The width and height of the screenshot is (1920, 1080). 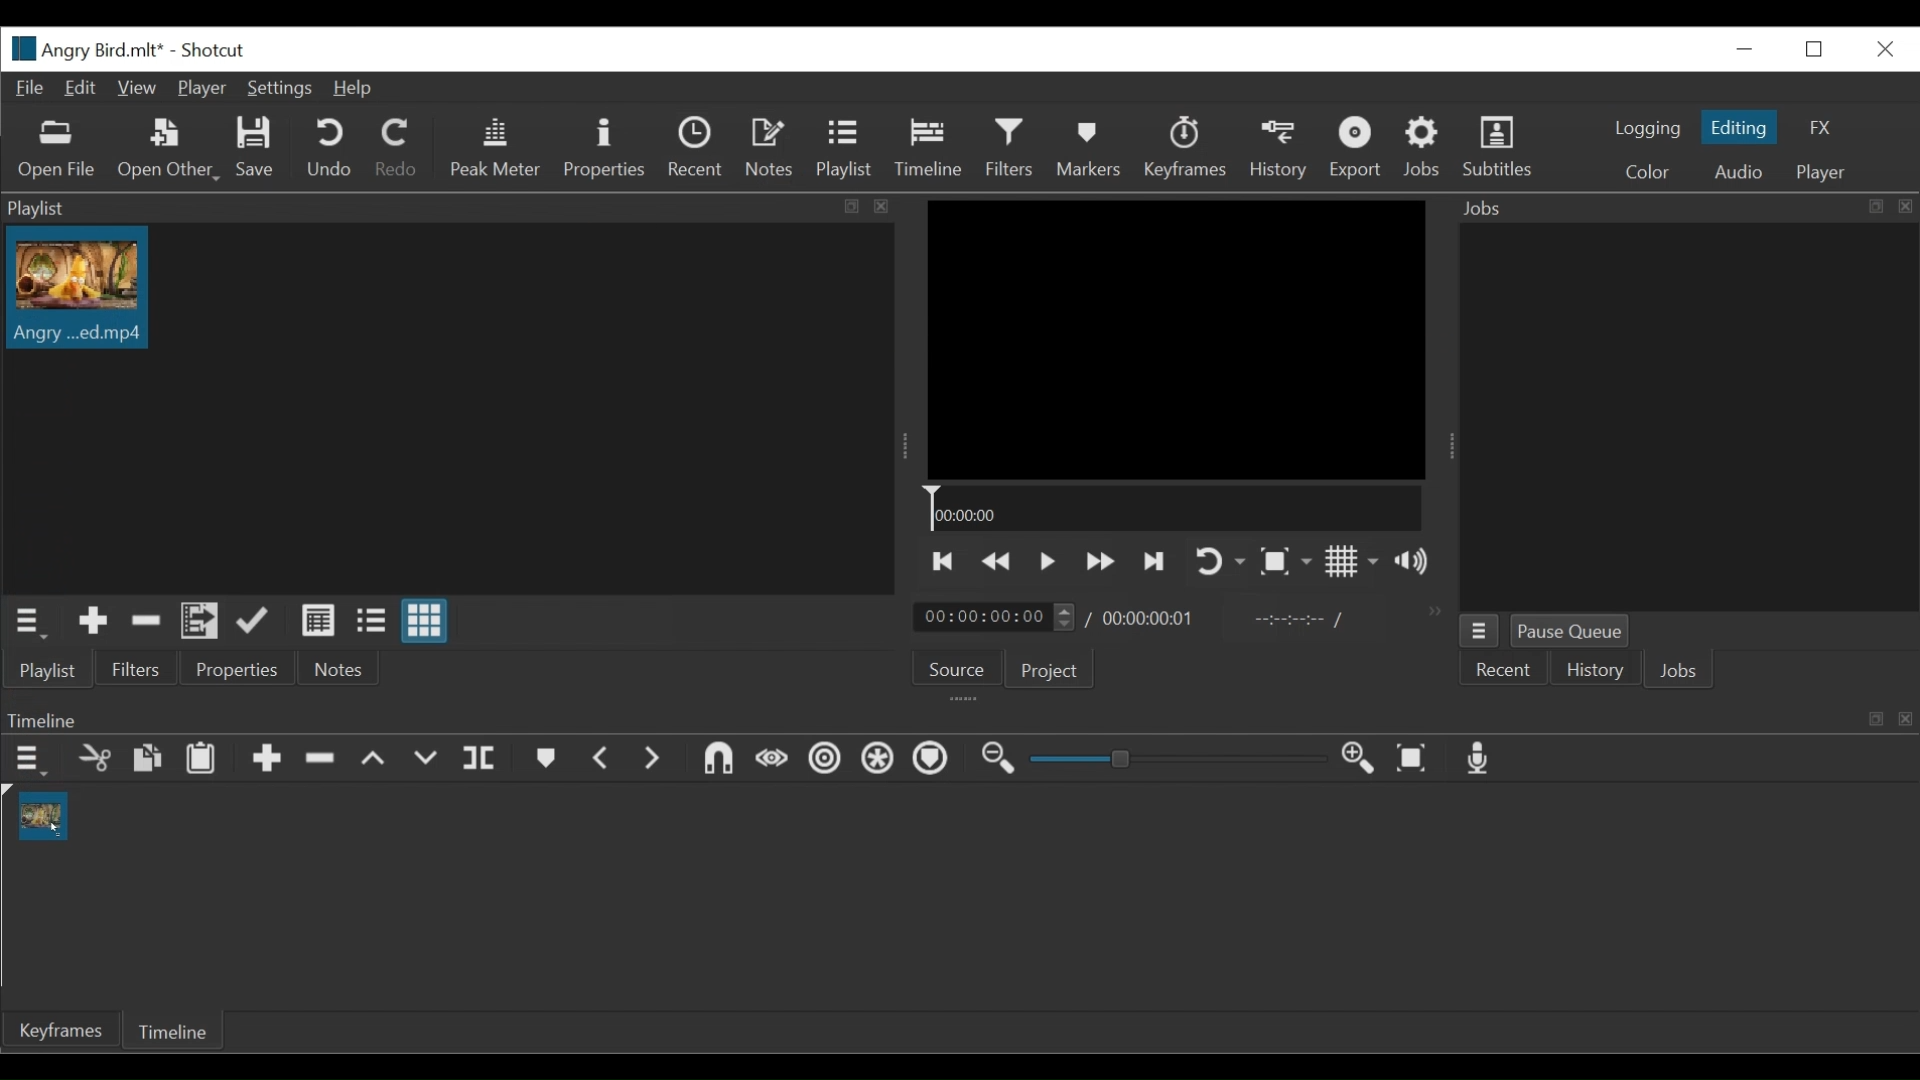 I want to click on Notes, so click(x=770, y=145).